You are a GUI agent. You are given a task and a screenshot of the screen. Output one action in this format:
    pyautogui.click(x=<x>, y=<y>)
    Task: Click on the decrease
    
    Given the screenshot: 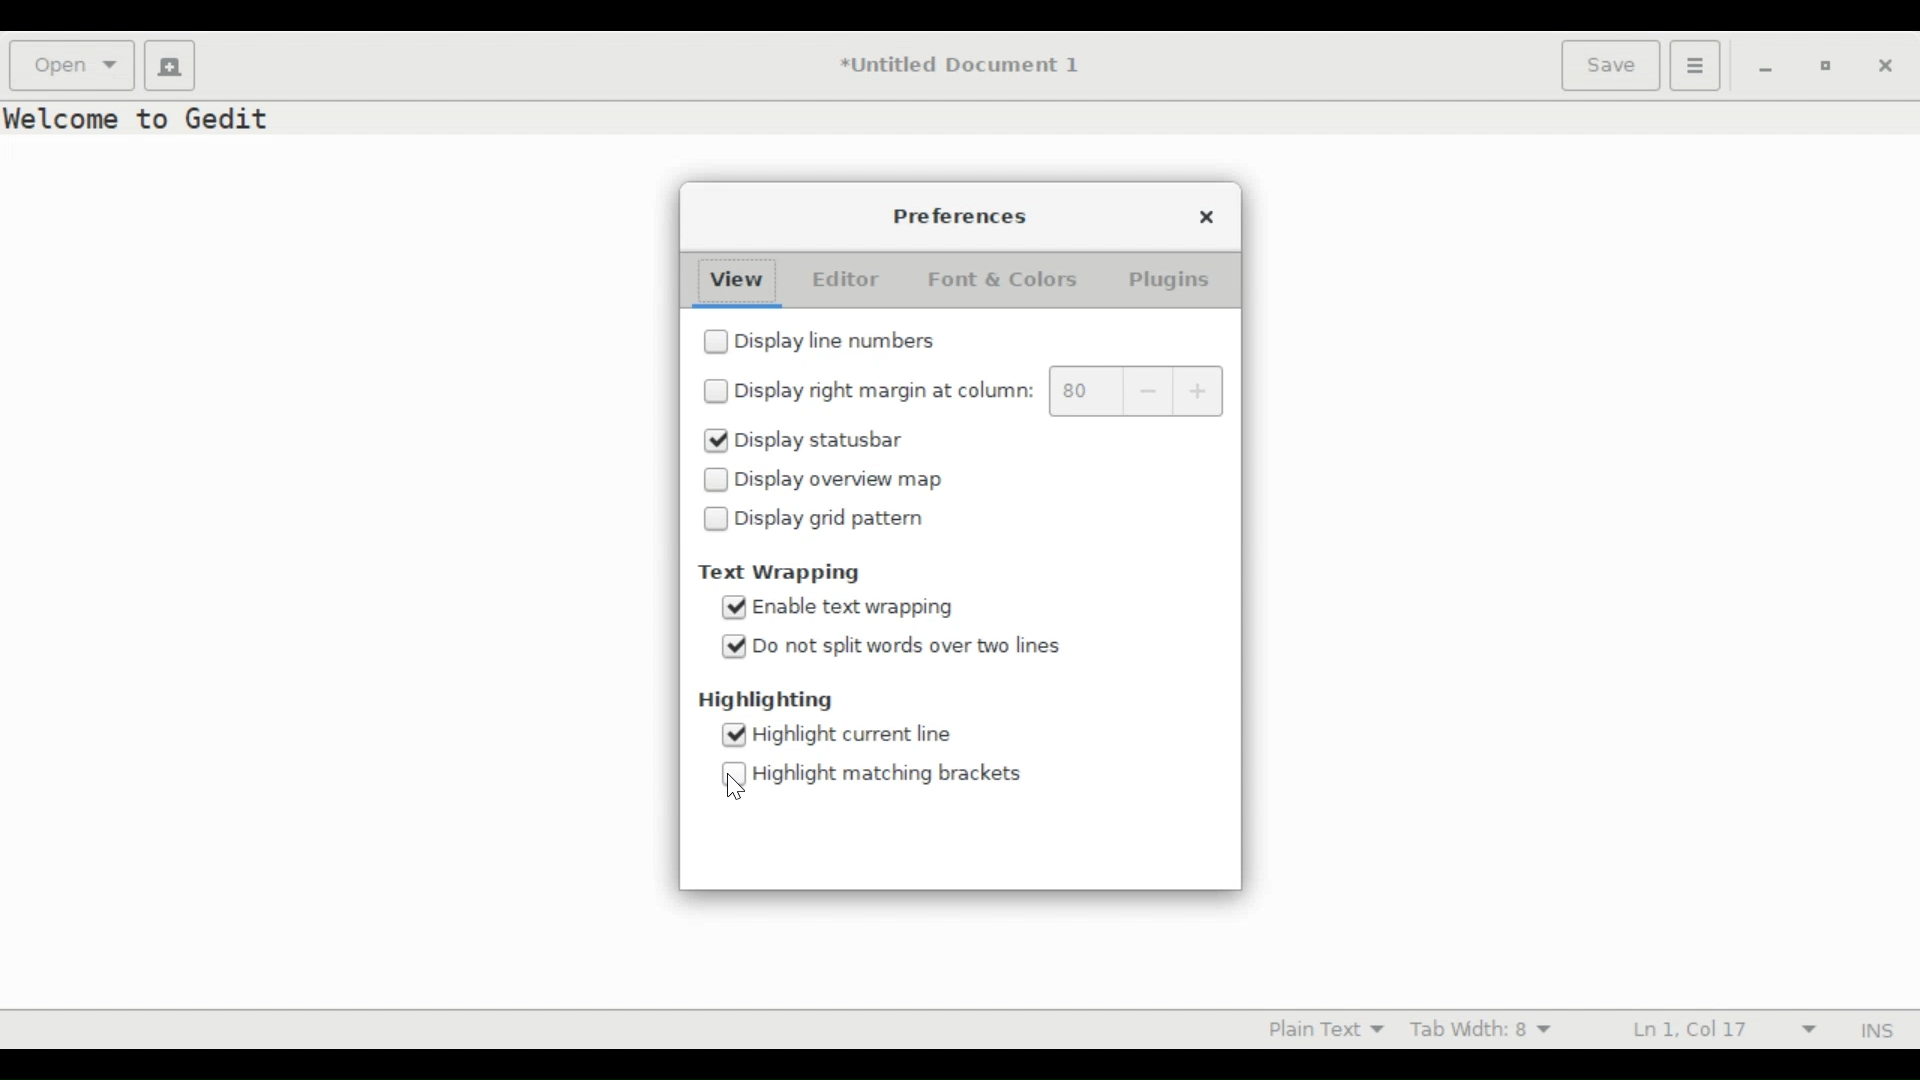 What is the action you would take?
    pyautogui.click(x=1143, y=392)
    